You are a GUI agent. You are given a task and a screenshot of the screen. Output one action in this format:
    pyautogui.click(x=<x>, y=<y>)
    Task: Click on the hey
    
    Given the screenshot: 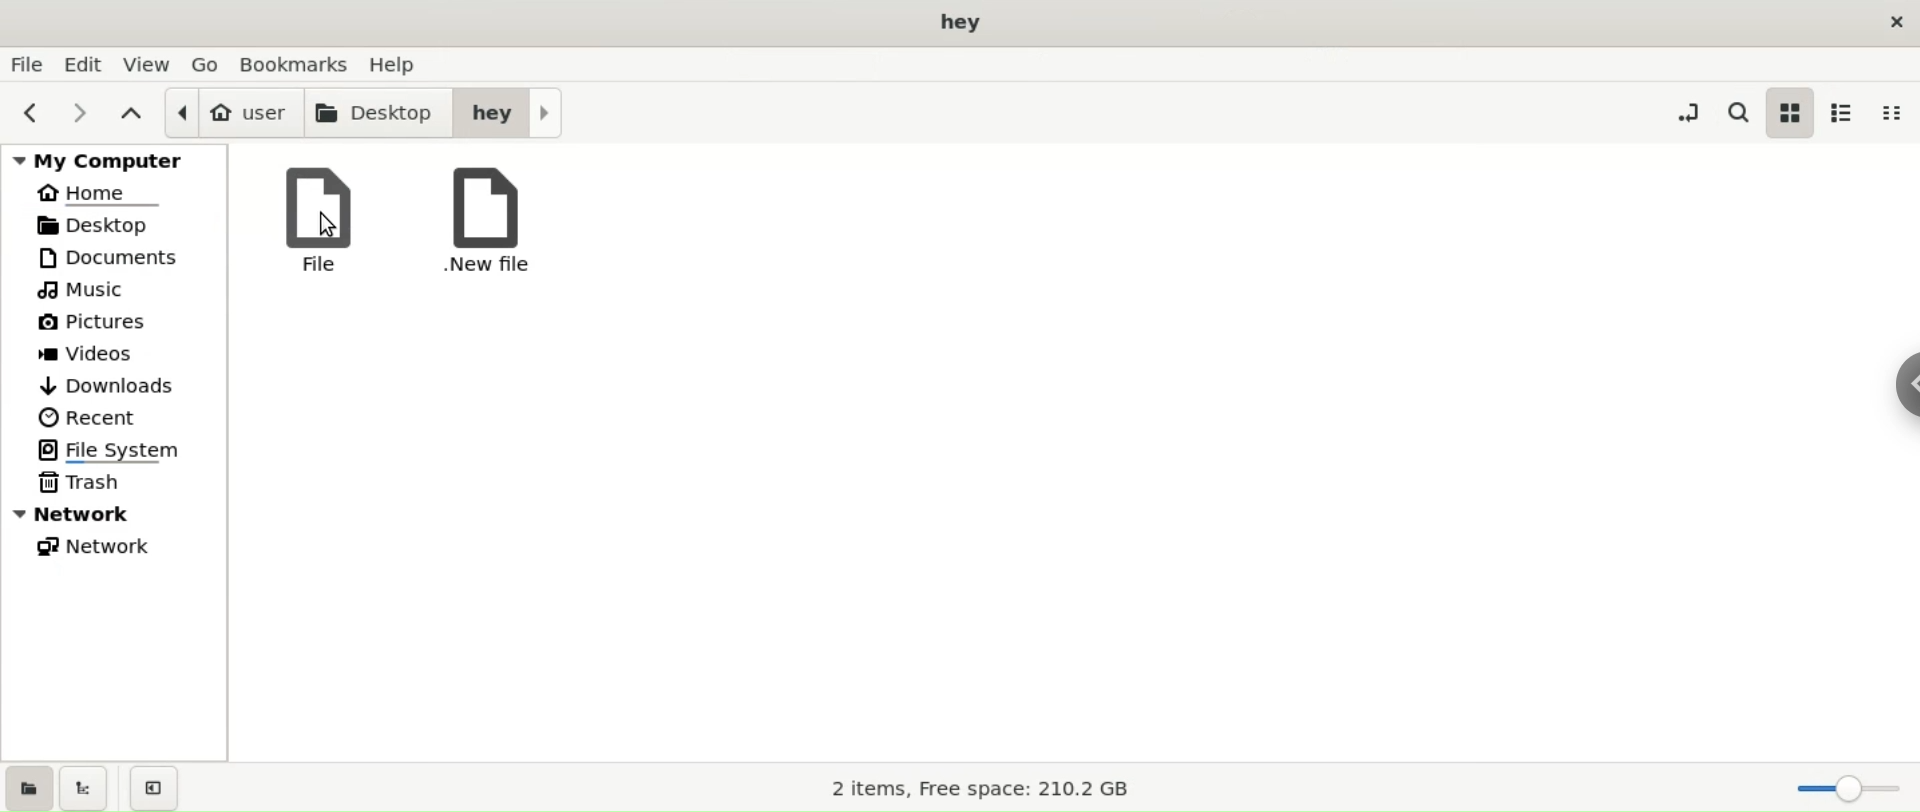 What is the action you would take?
    pyautogui.click(x=506, y=112)
    